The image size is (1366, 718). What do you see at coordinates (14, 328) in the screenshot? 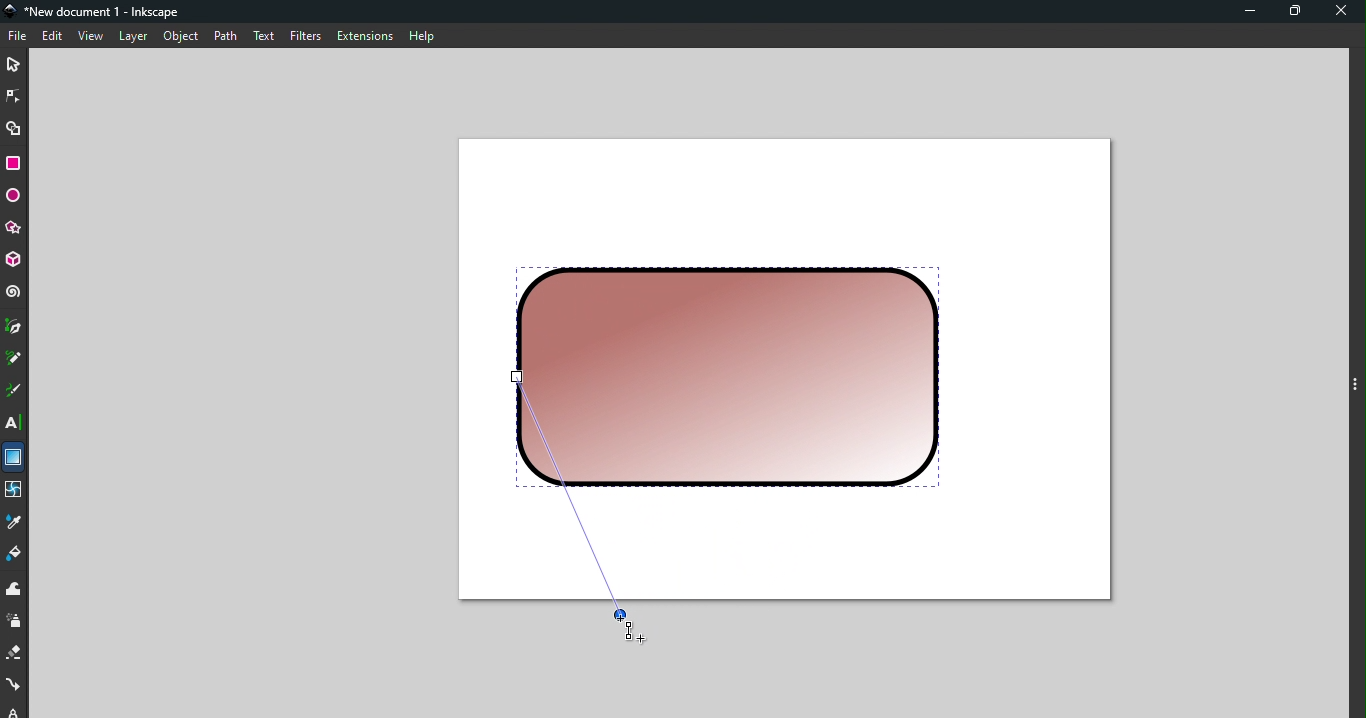
I see `Pen tool` at bounding box center [14, 328].